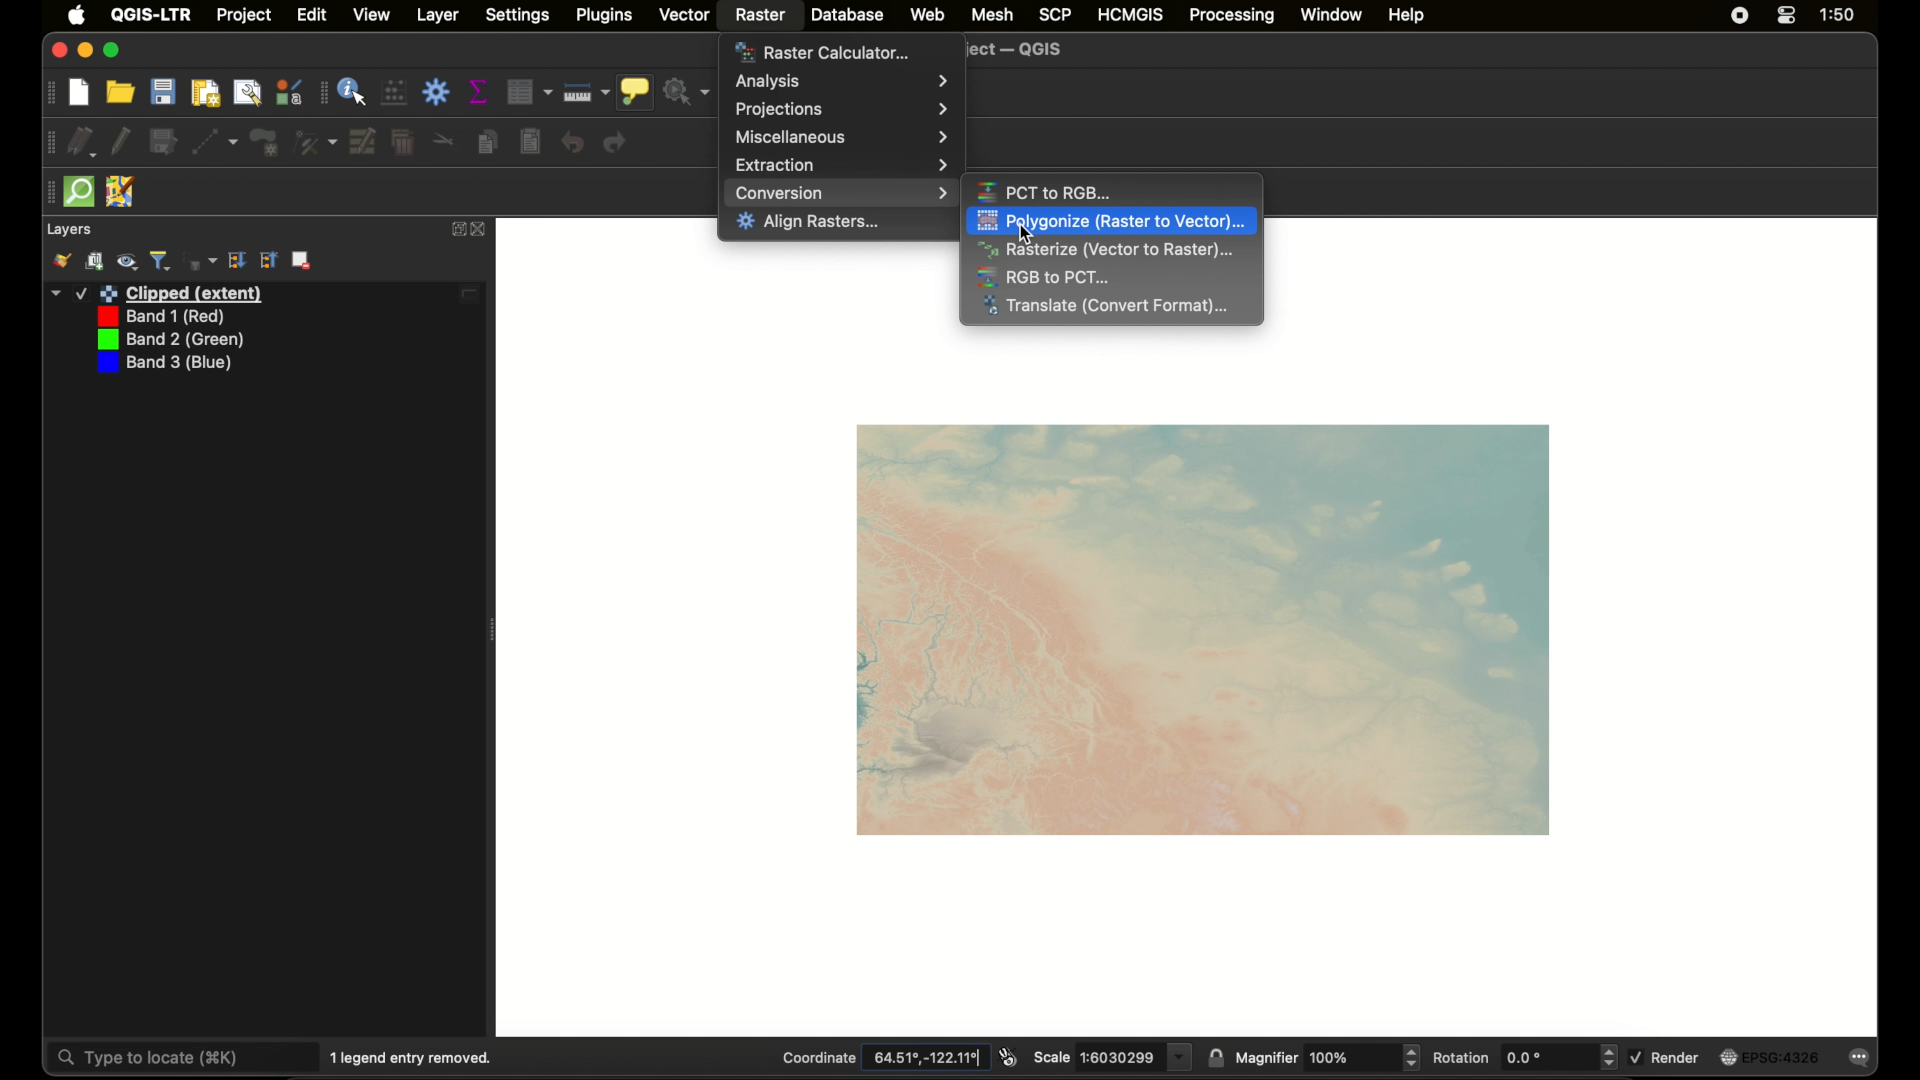  What do you see at coordinates (371, 14) in the screenshot?
I see `view` at bounding box center [371, 14].